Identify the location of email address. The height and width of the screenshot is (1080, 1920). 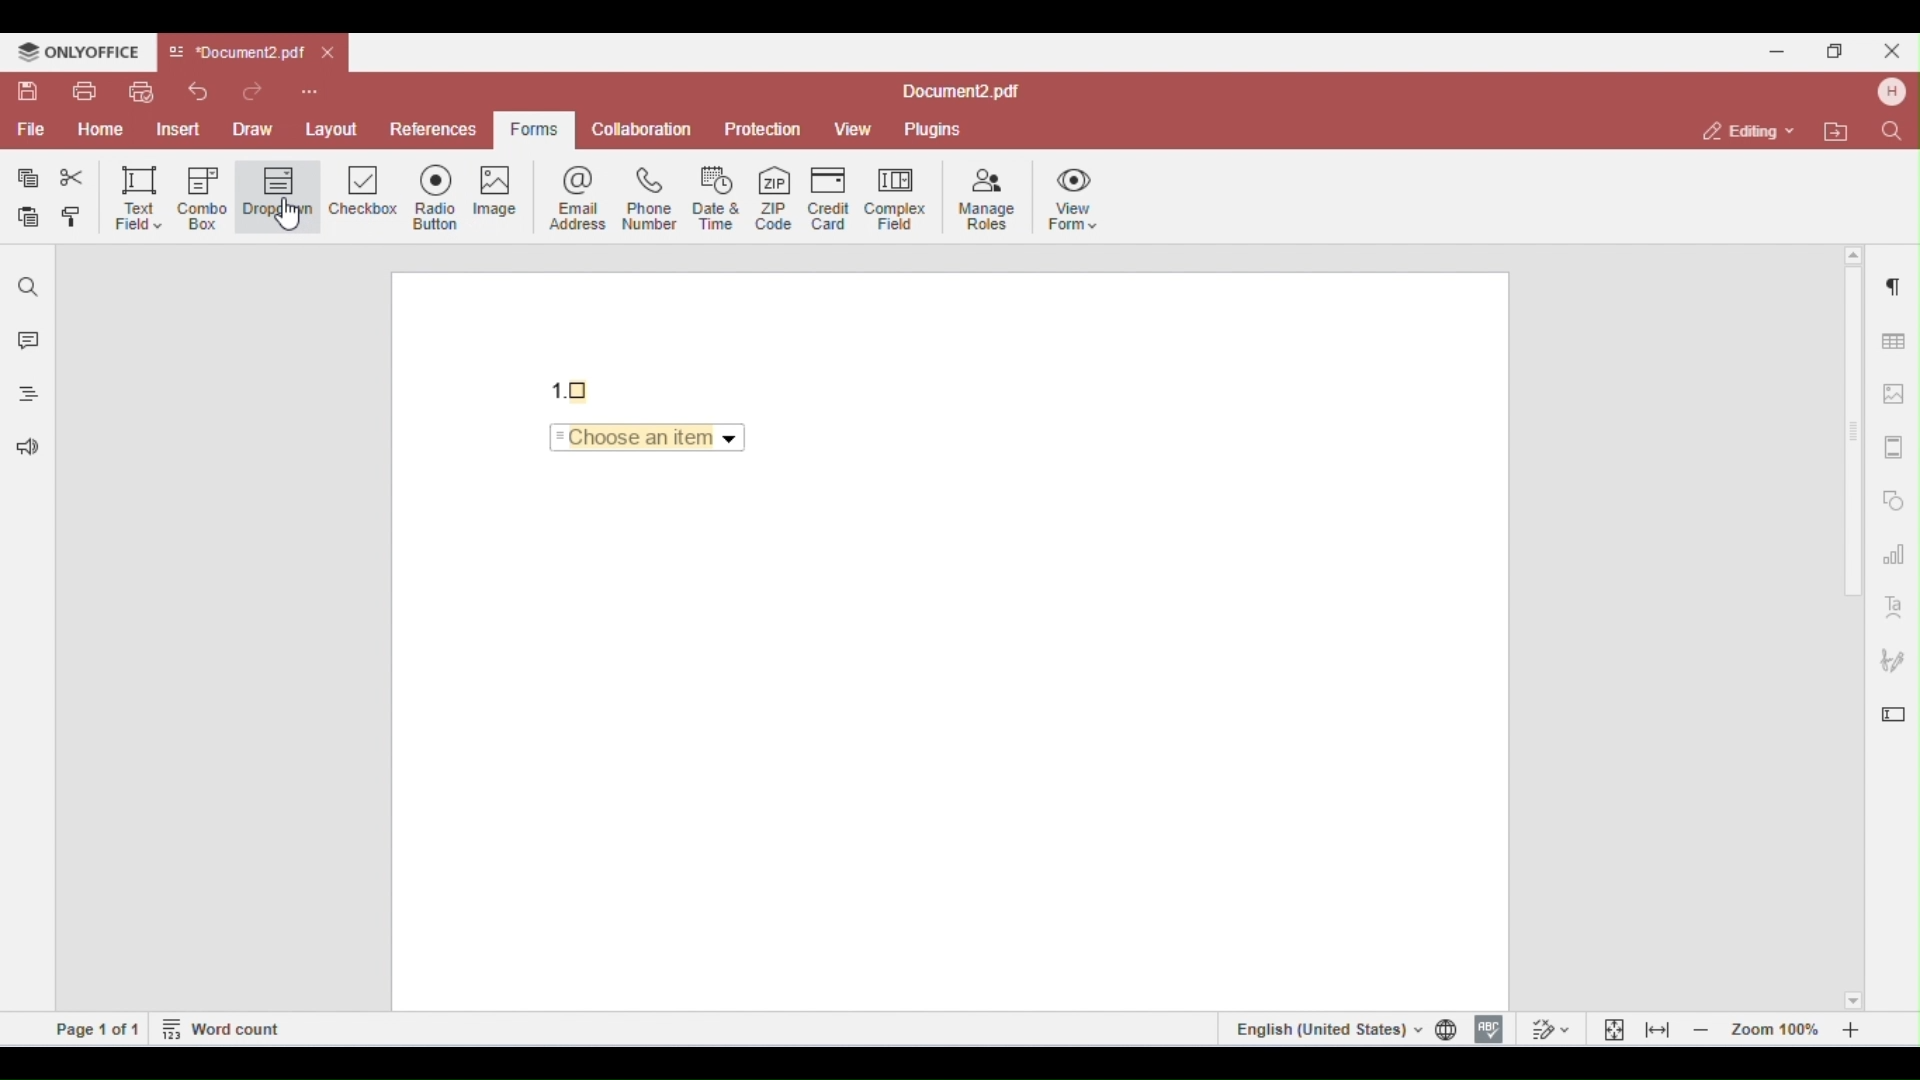
(581, 197).